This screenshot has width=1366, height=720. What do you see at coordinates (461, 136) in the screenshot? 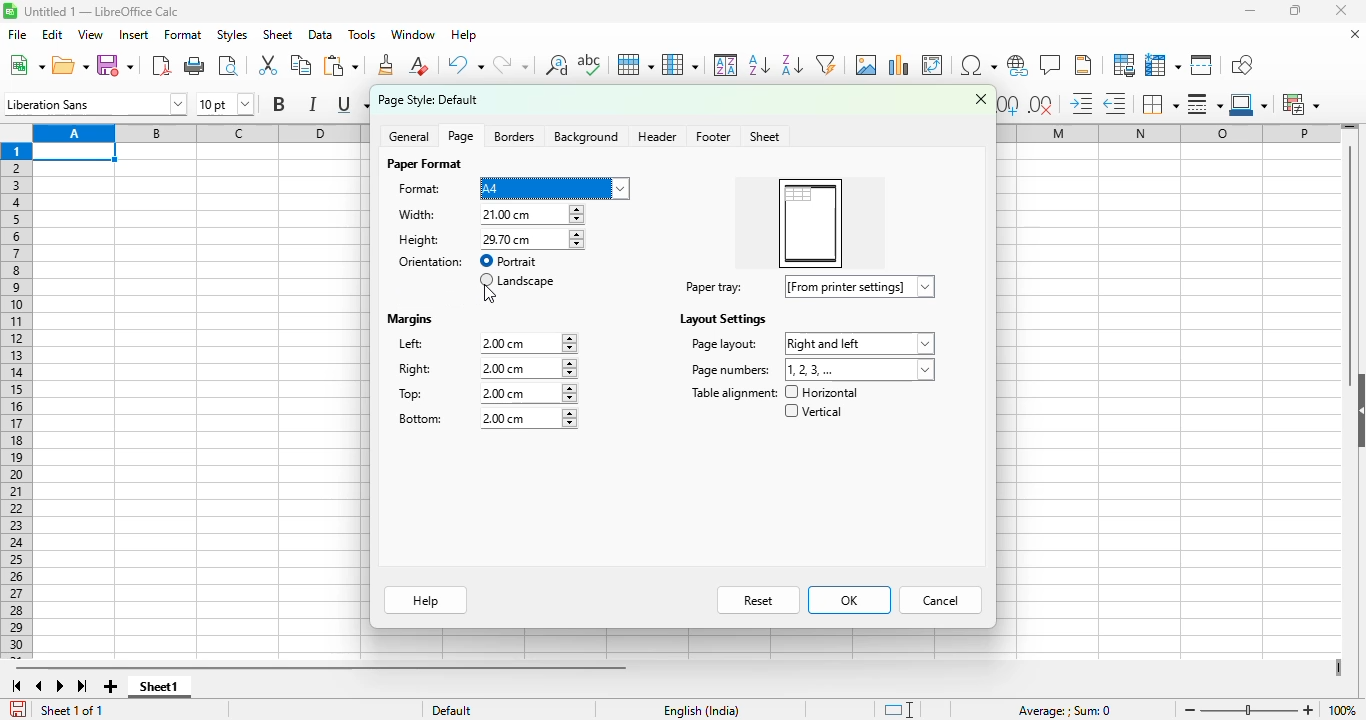
I see `page` at bounding box center [461, 136].